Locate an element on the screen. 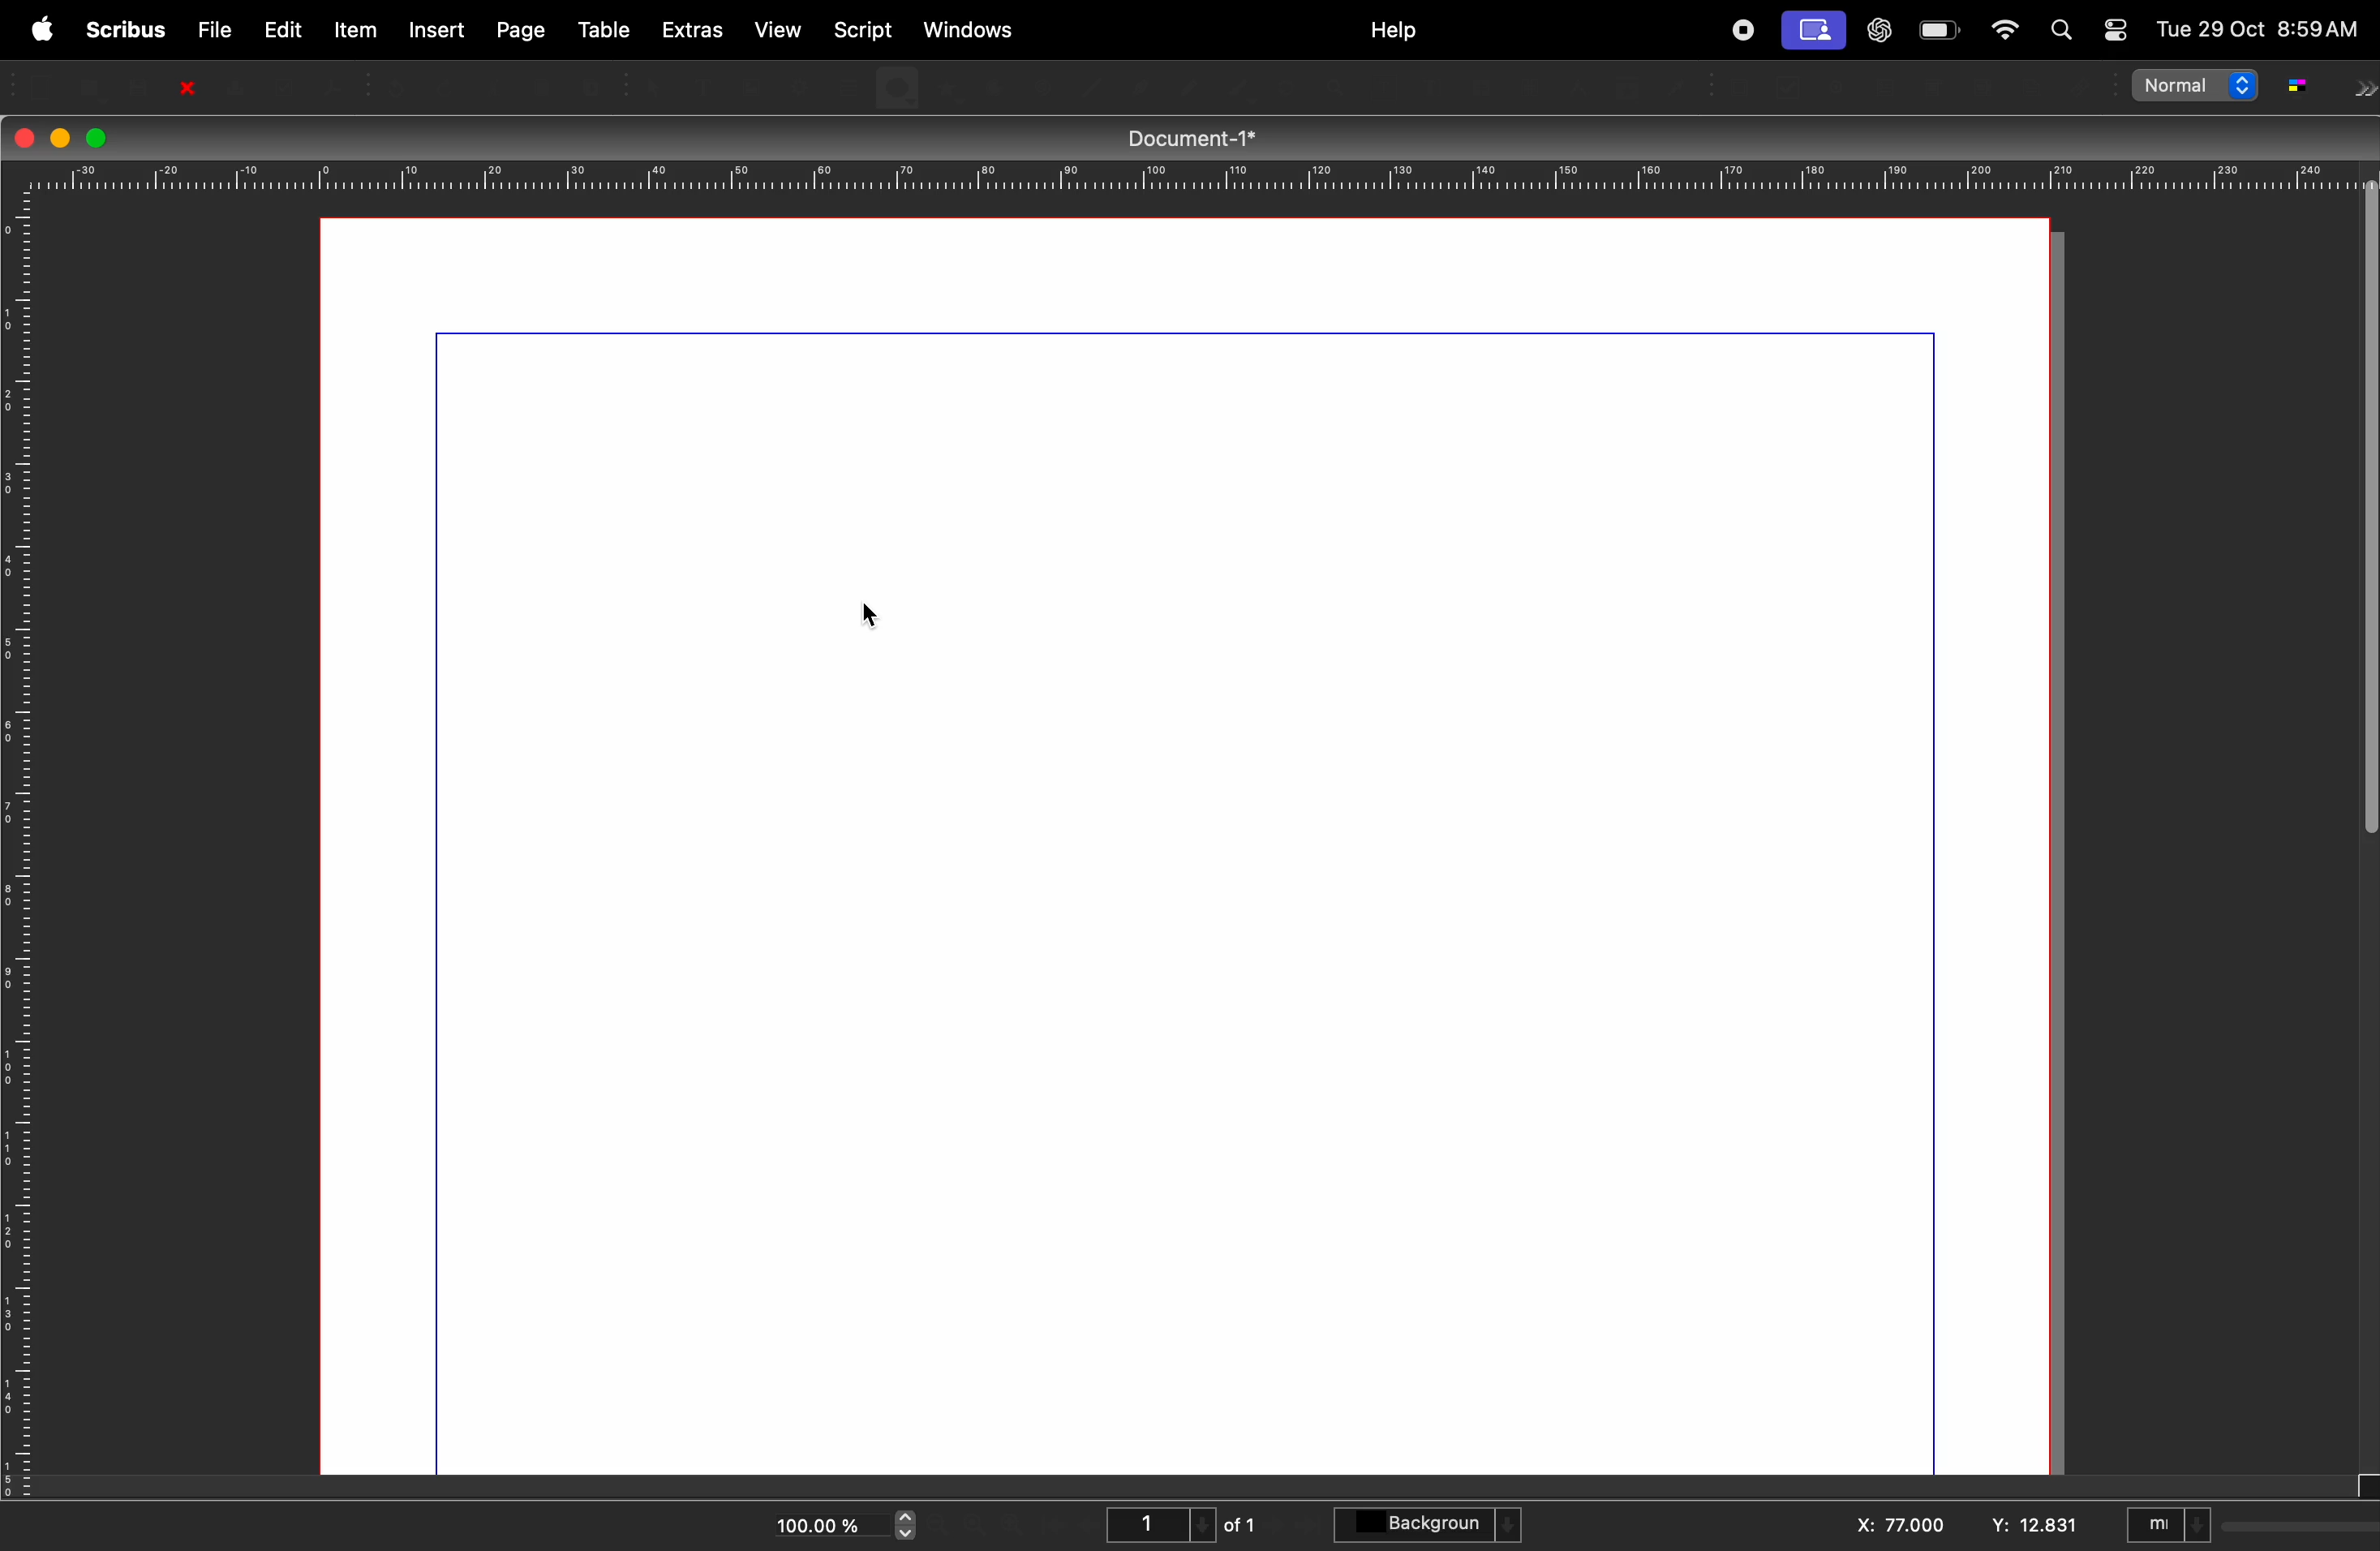  minimize is located at coordinates (57, 136).